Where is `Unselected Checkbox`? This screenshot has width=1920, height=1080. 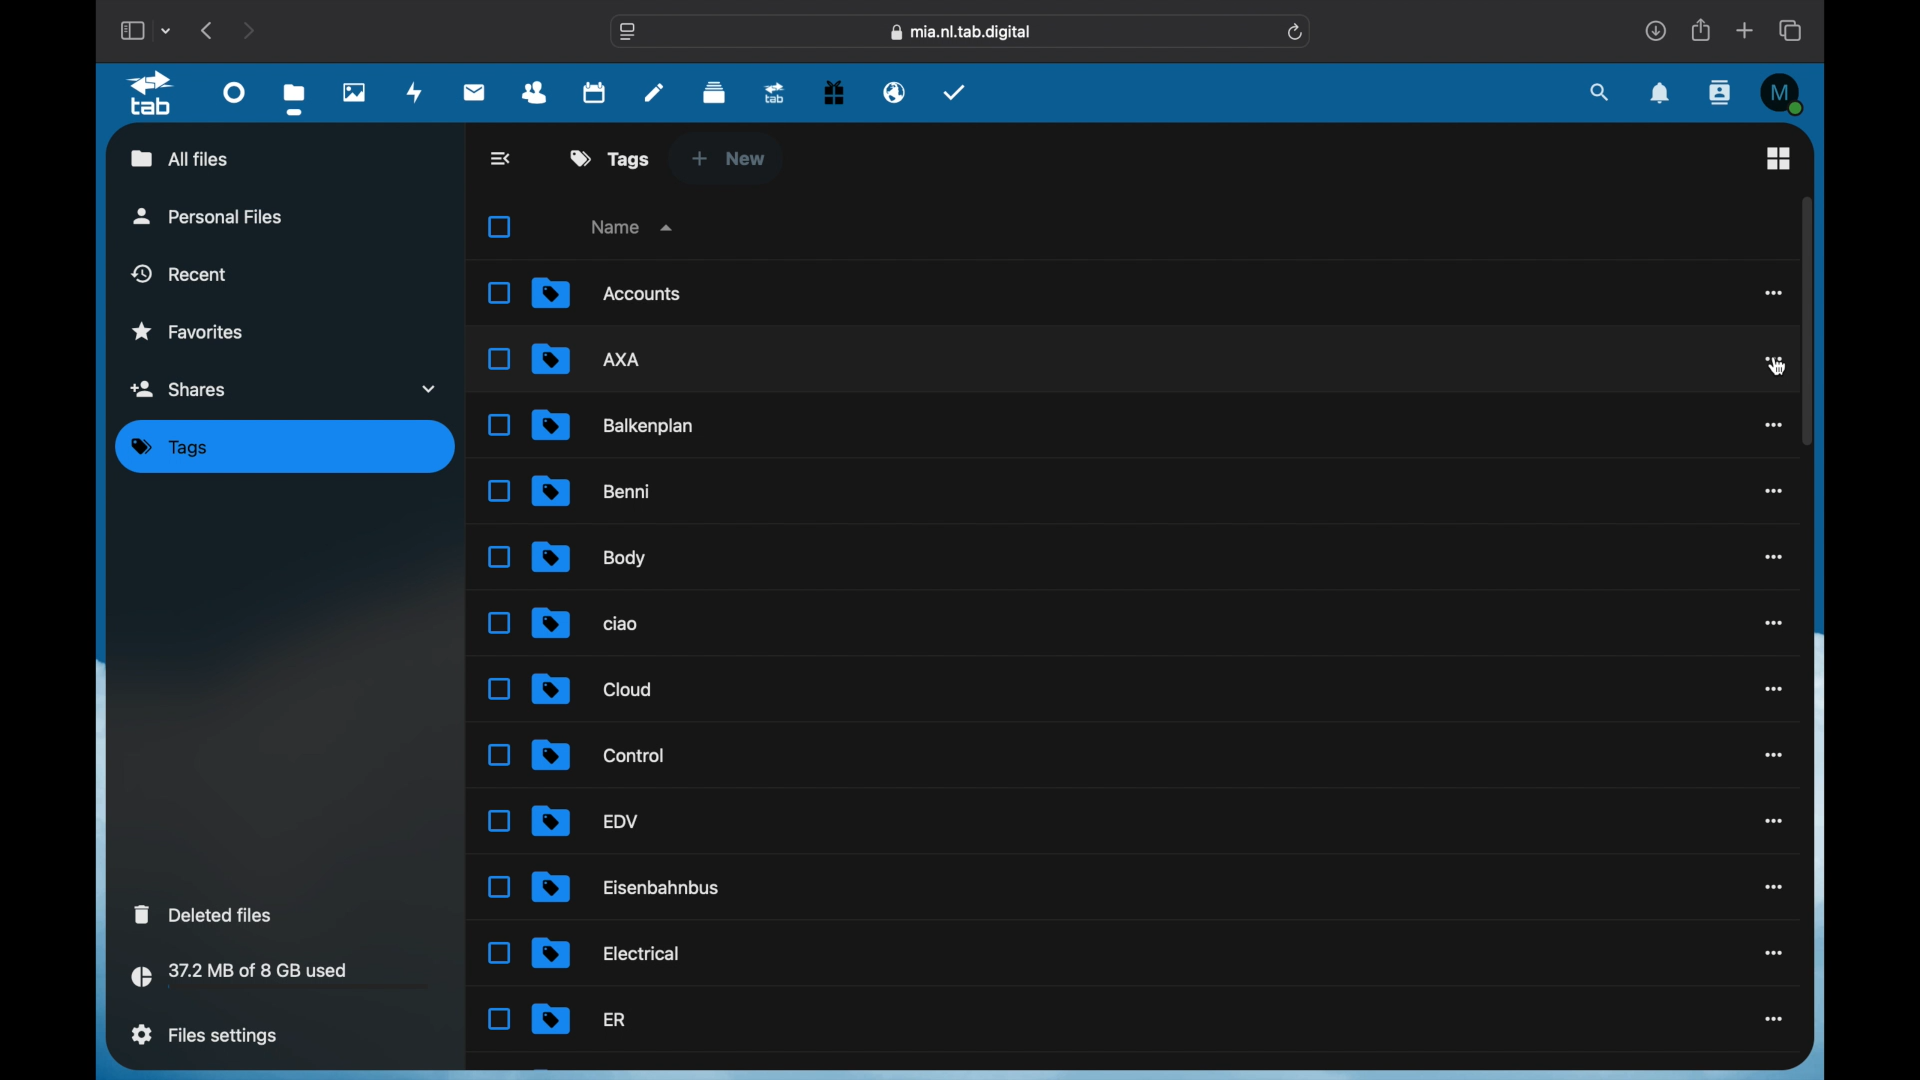
Unselected Checkbox is located at coordinates (497, 557).